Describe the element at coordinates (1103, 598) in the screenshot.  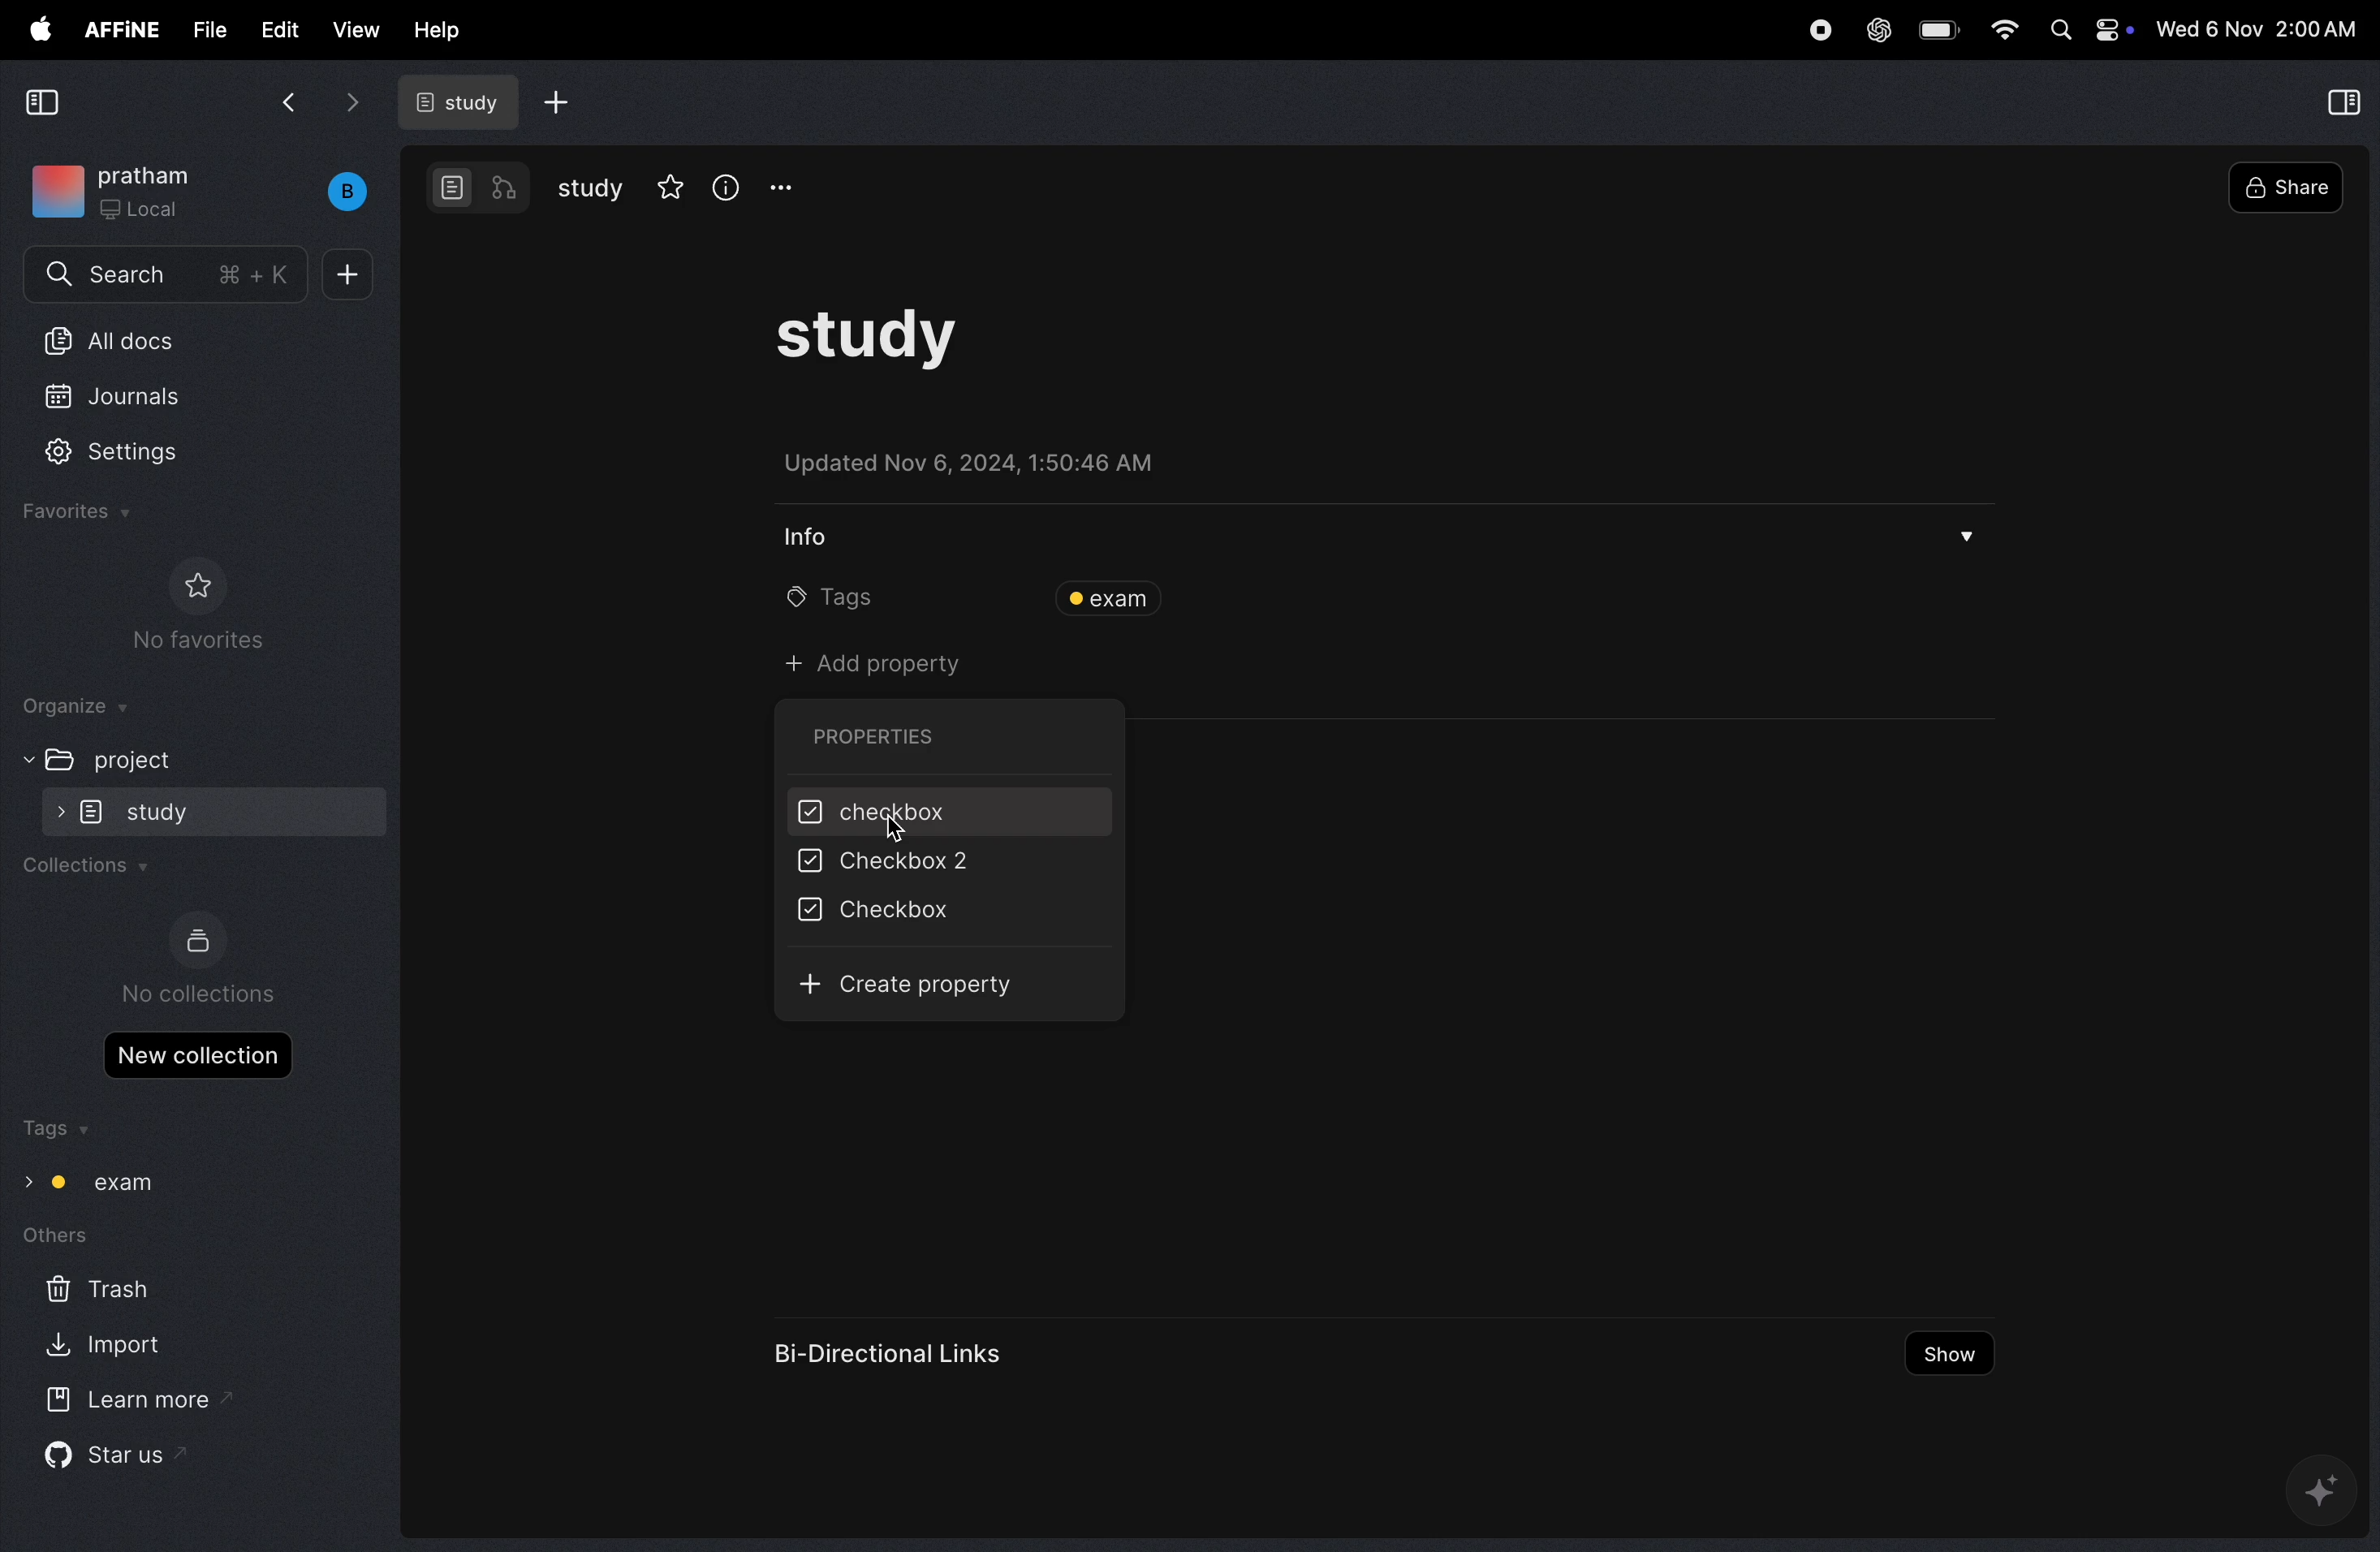
I see `exam tags` at that location.